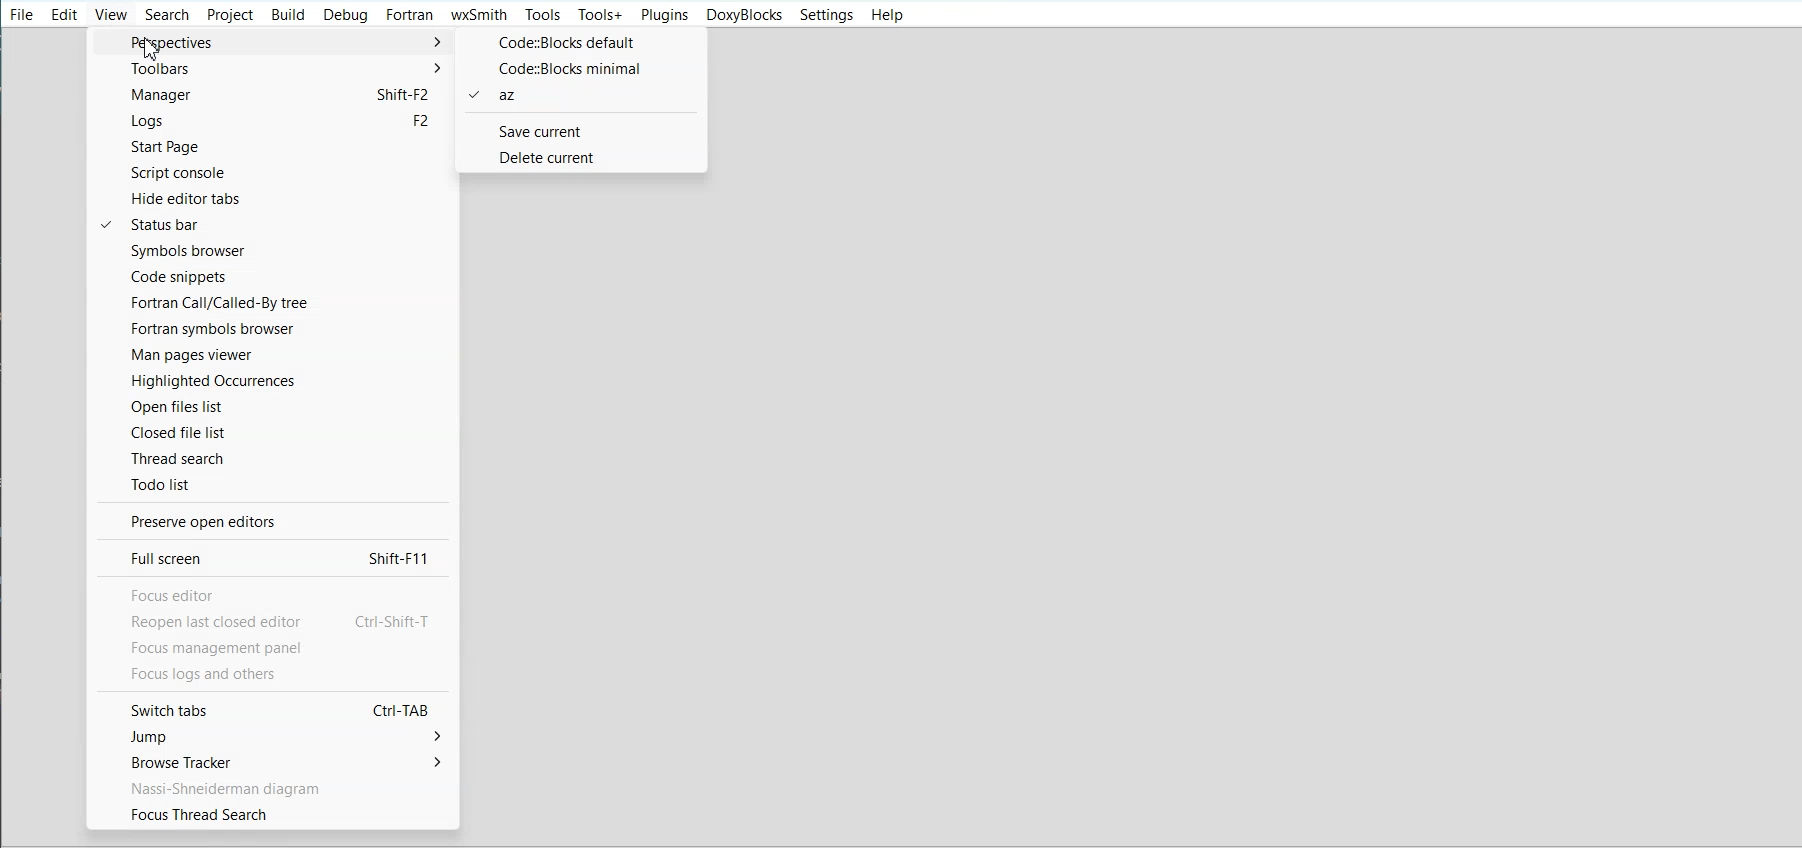 The image size is (1802, 848). Describe the element at coordinates (272, 432) in the screenshot. I see `Closed file list` at that location.